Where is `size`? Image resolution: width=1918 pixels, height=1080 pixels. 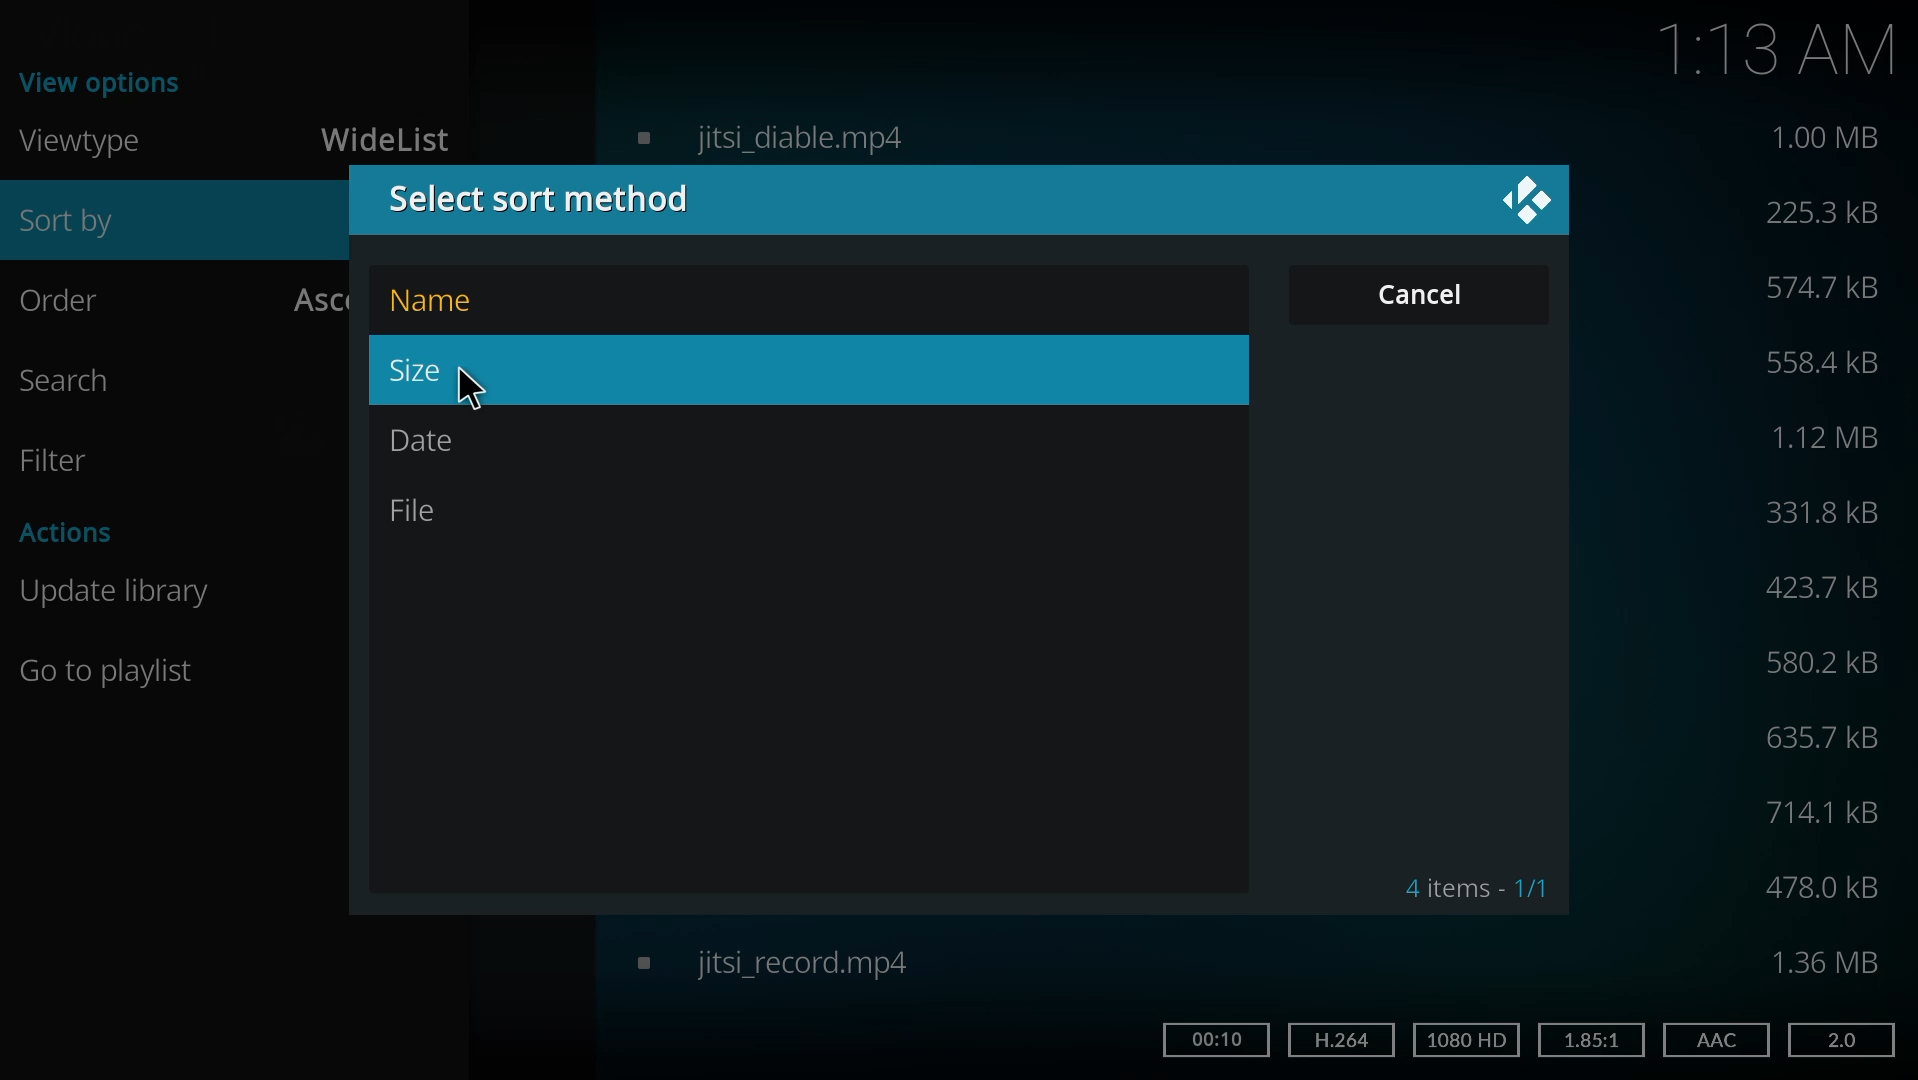 size is located at coordinates (808, 371).